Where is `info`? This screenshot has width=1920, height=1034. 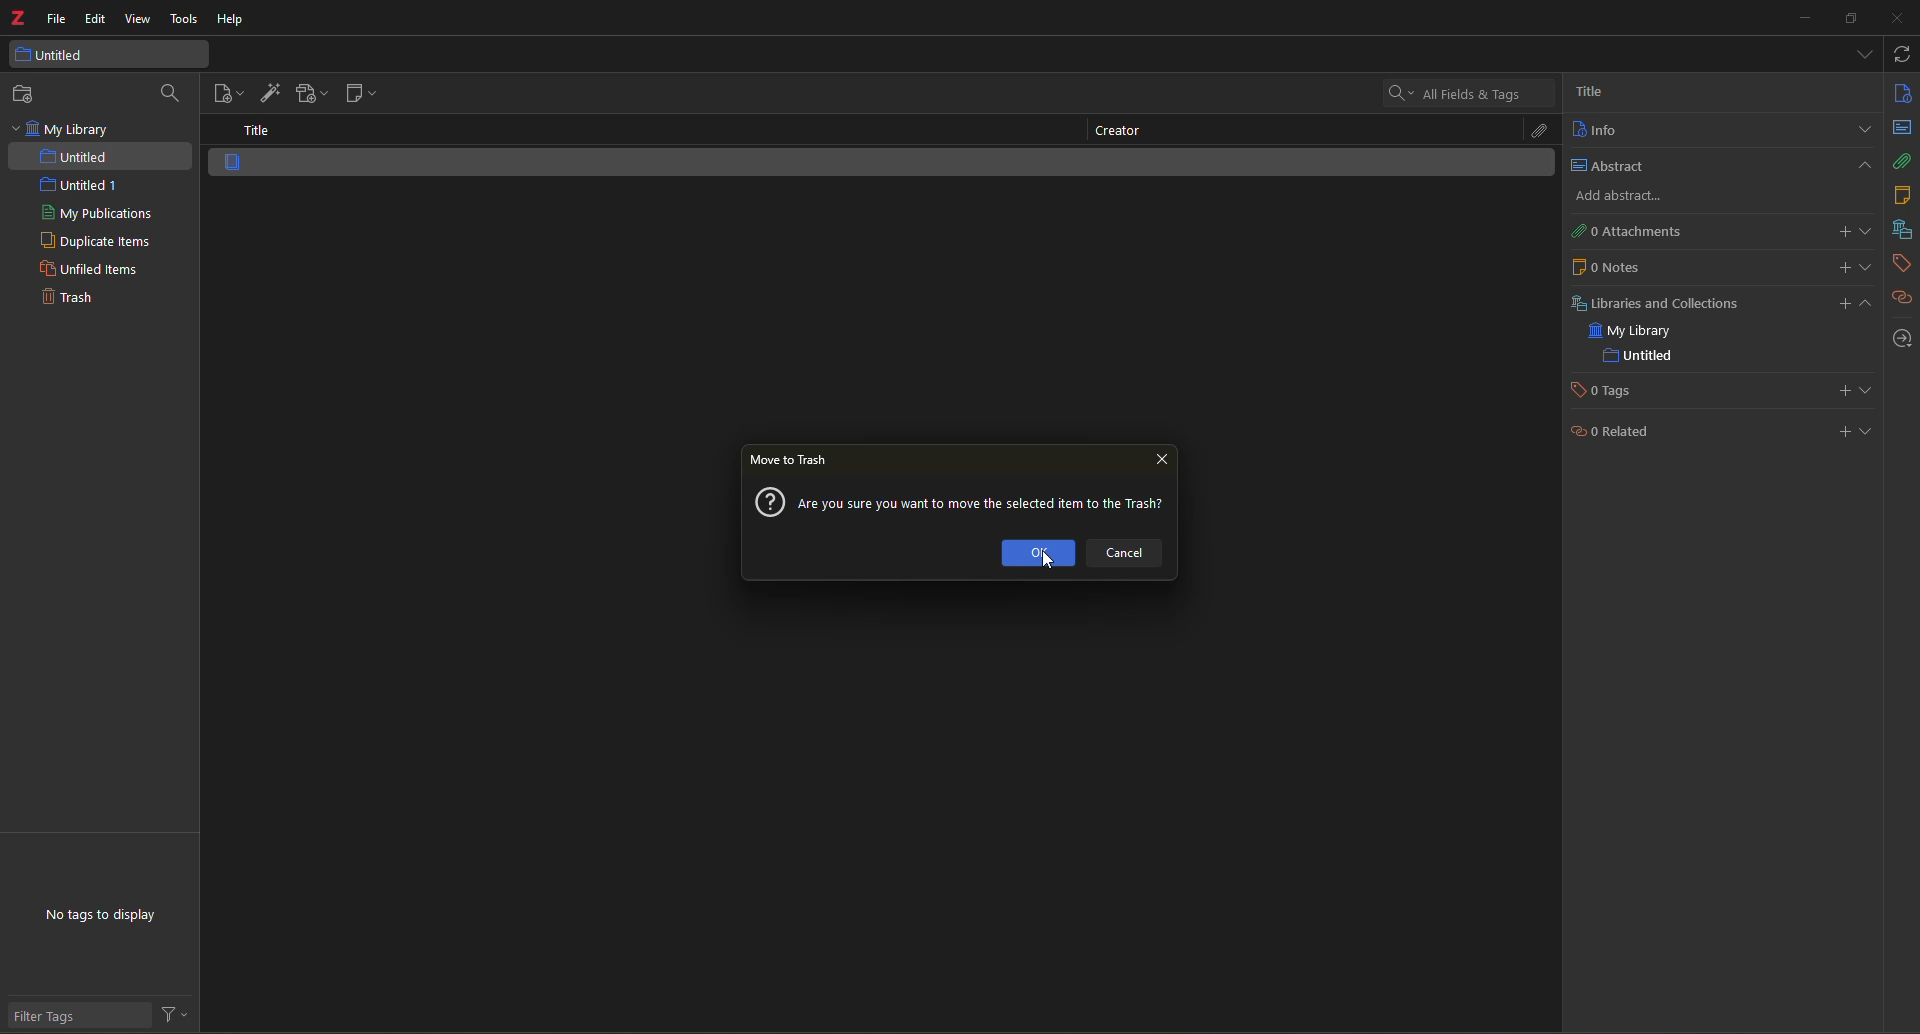
info is located at coordinates (1901, 92).